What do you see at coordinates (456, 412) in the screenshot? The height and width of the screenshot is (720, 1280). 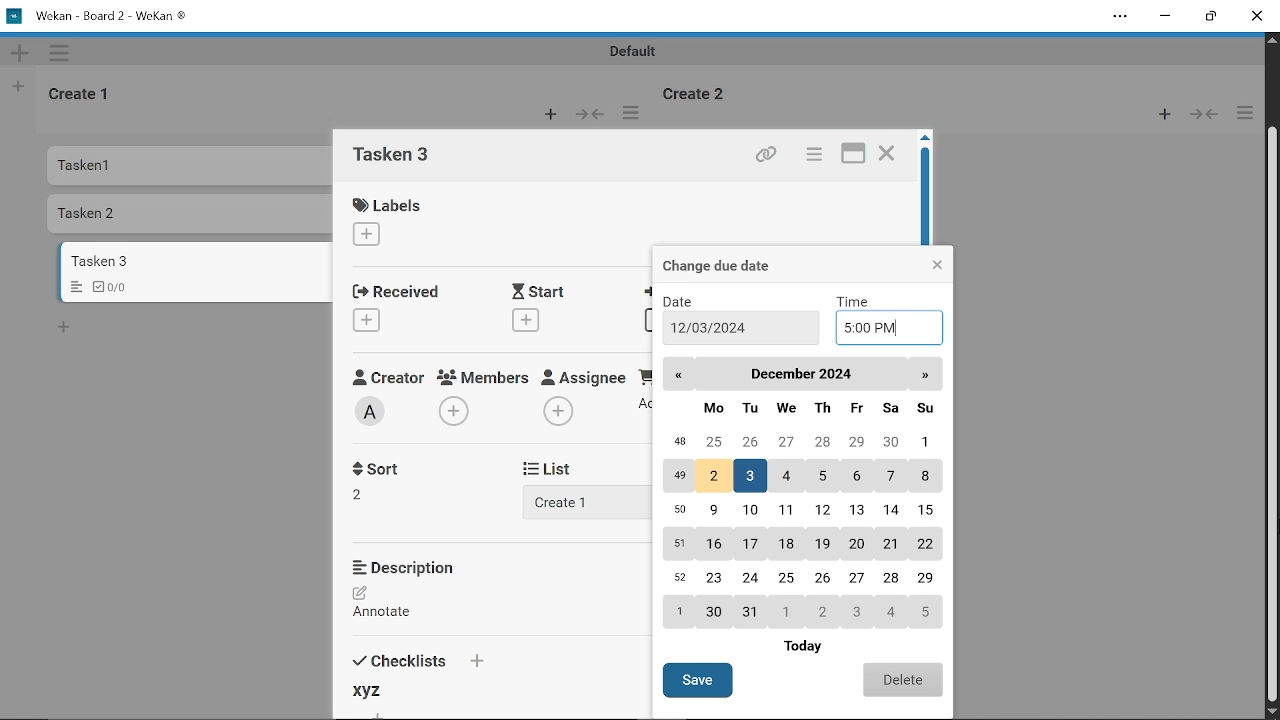 I see `Add members` at bounding box center [456, 412].